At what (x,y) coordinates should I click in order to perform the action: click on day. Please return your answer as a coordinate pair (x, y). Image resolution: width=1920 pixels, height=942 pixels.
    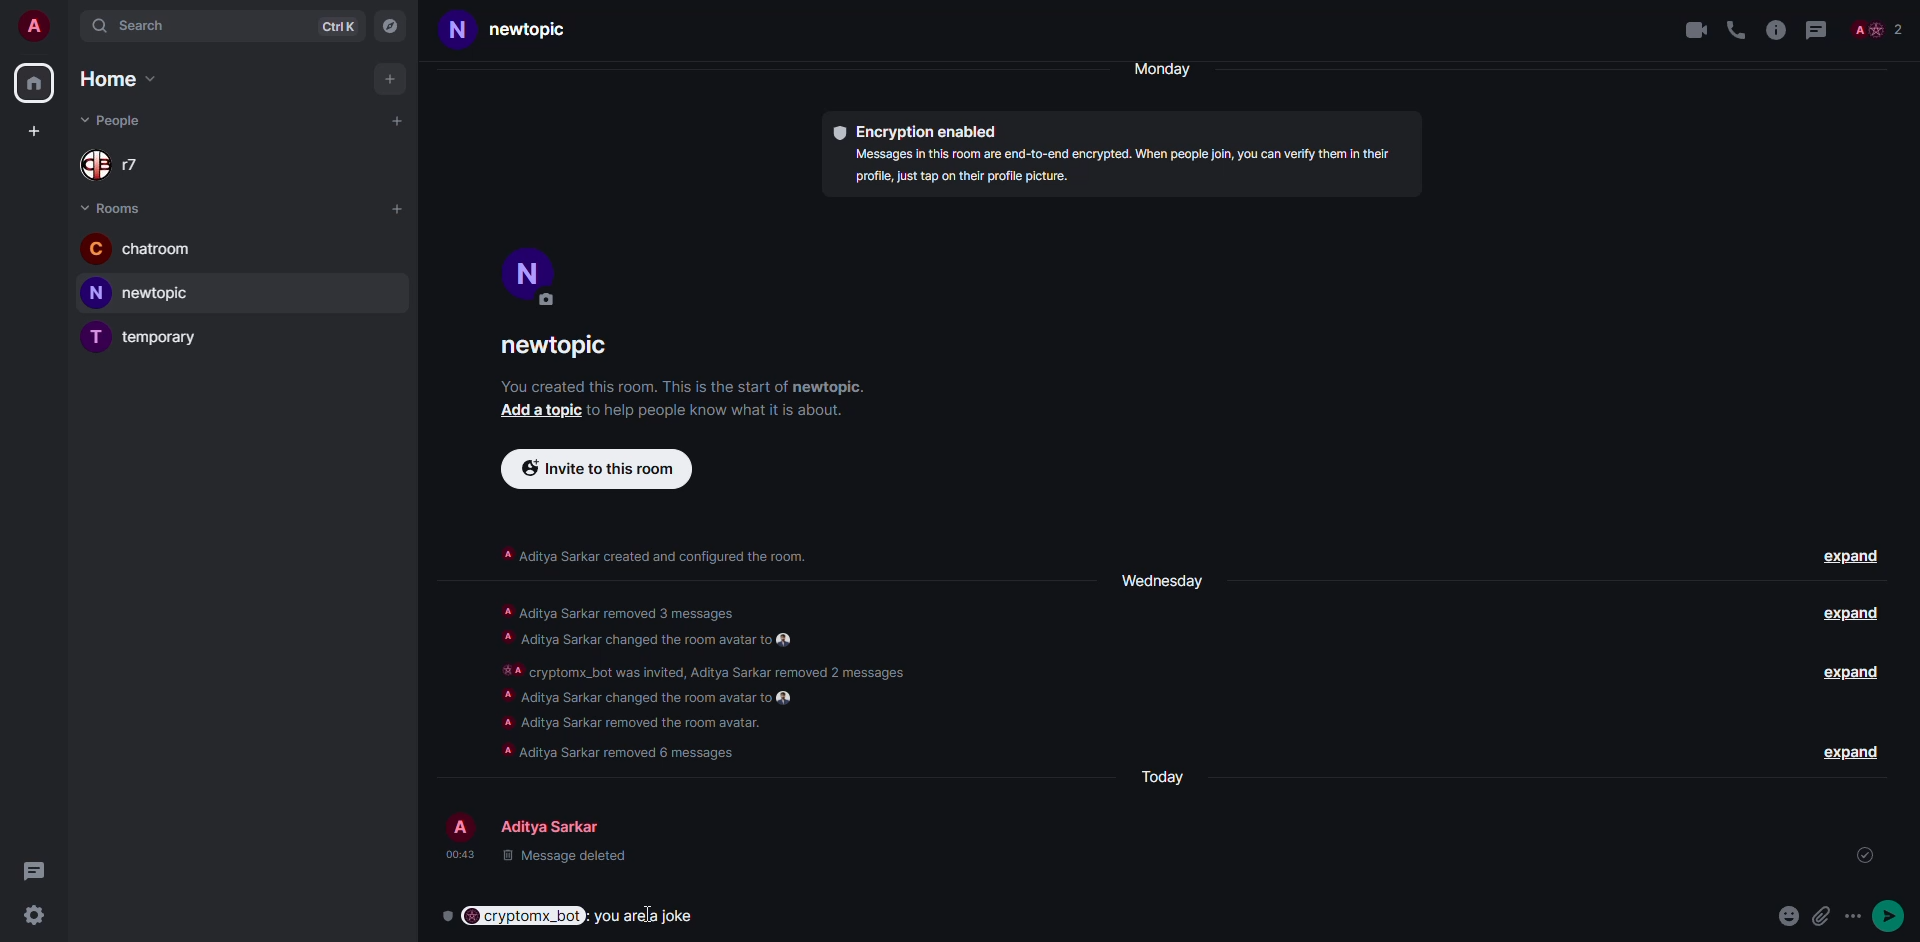
    Looking at the image, I should click on (1171, 69).